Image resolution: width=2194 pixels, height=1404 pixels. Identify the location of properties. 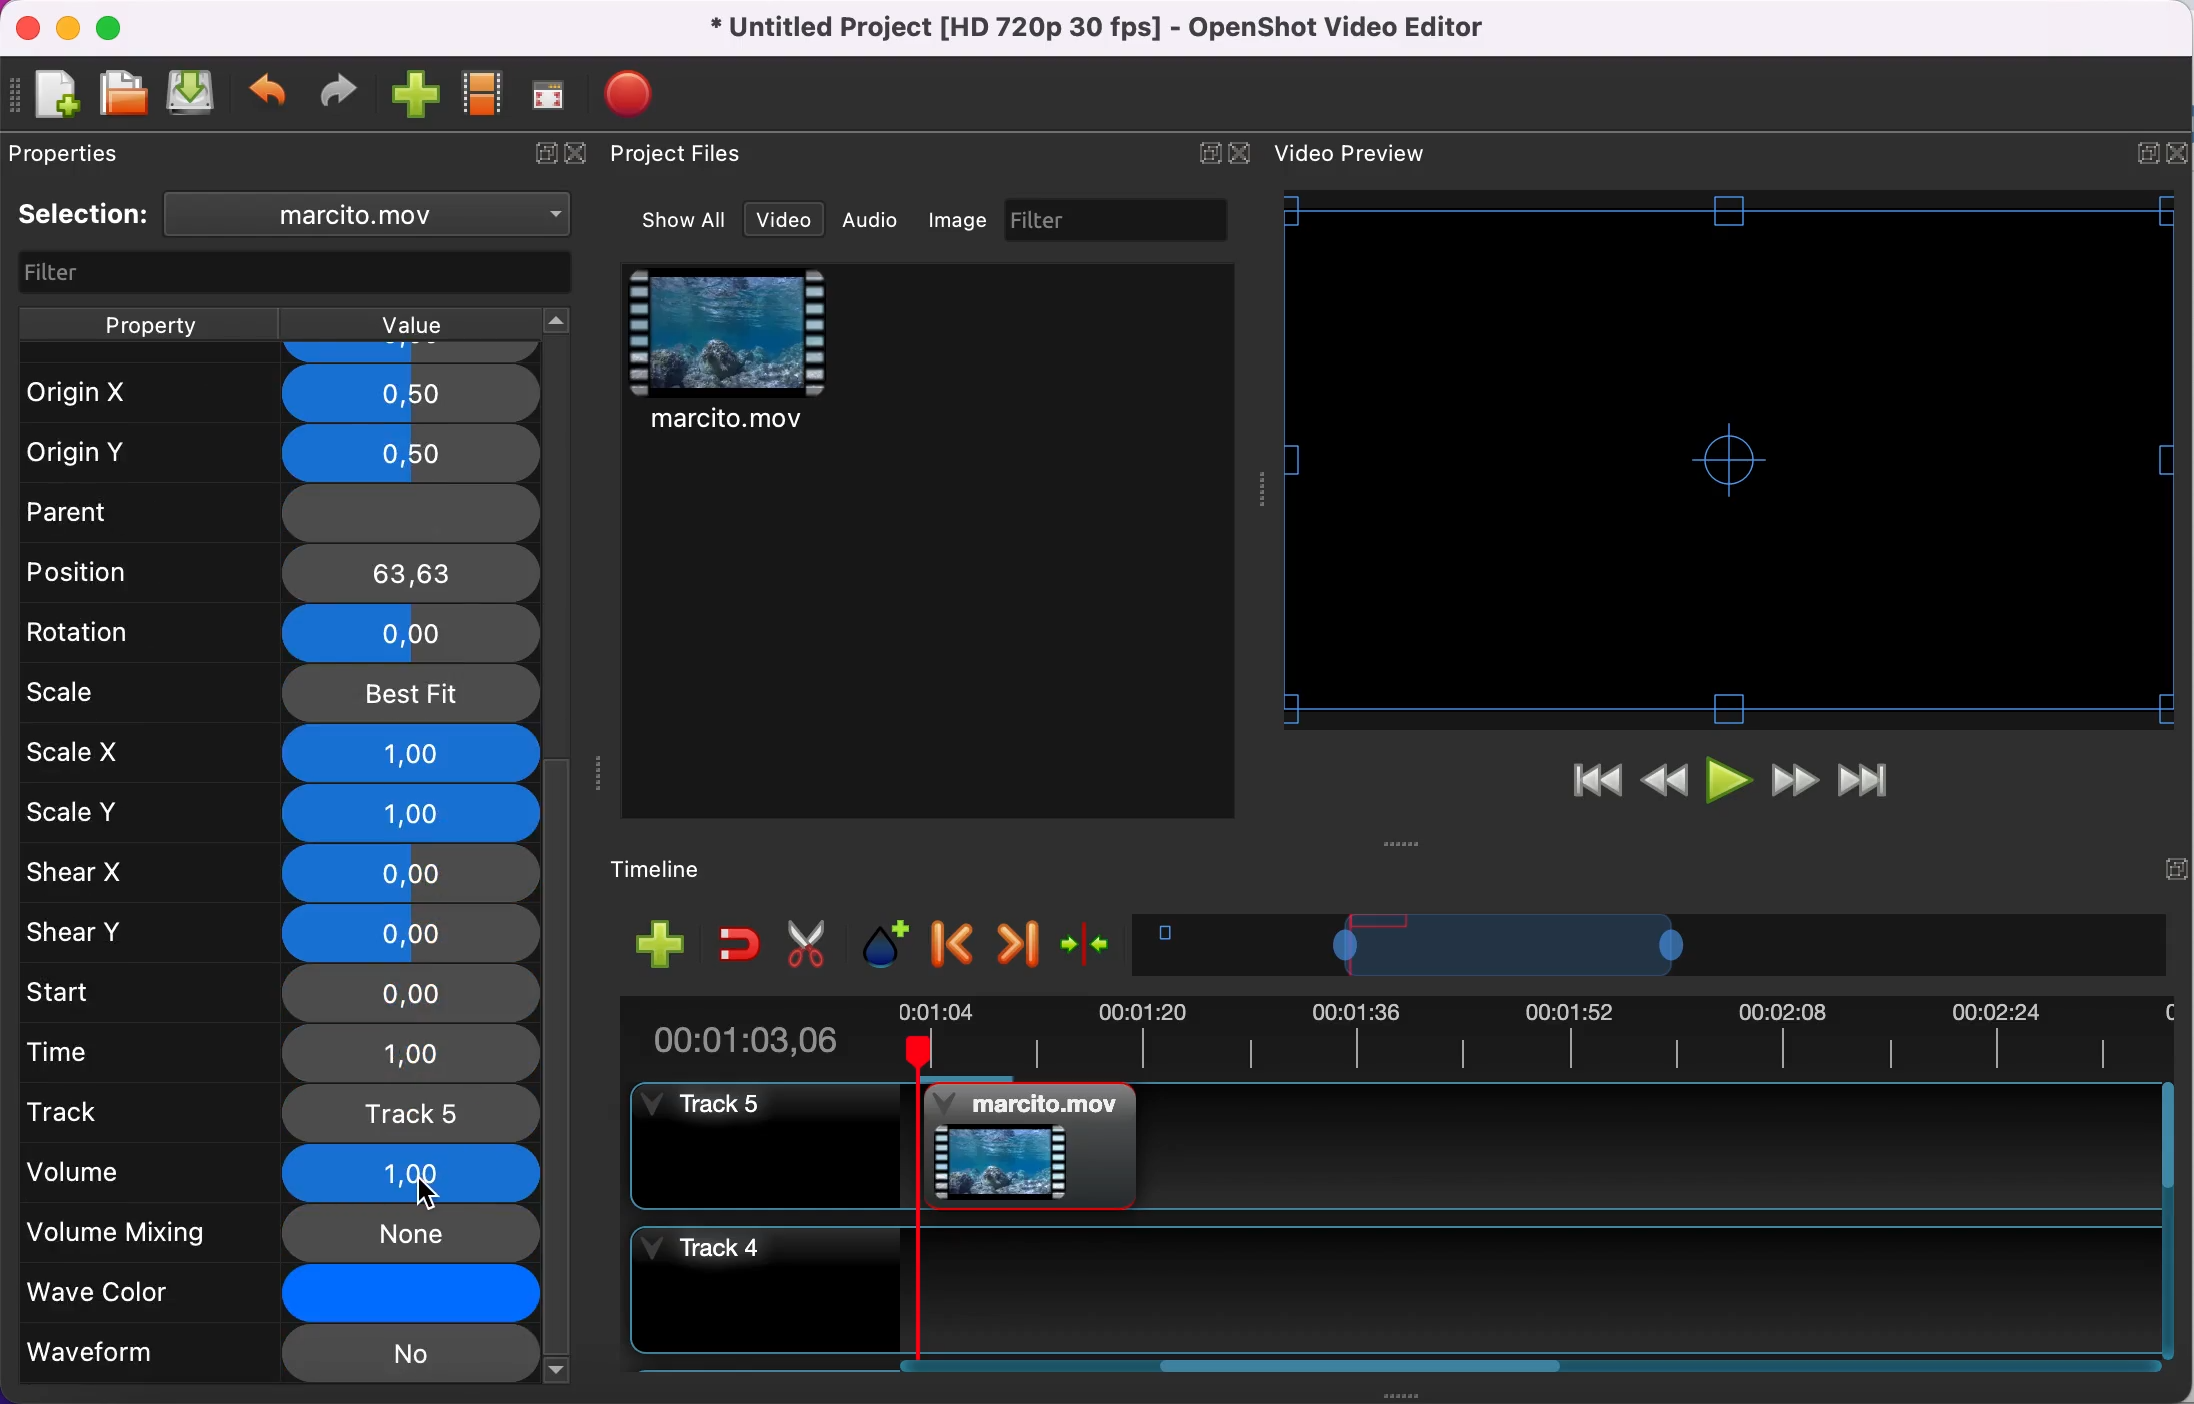
(74, 153).